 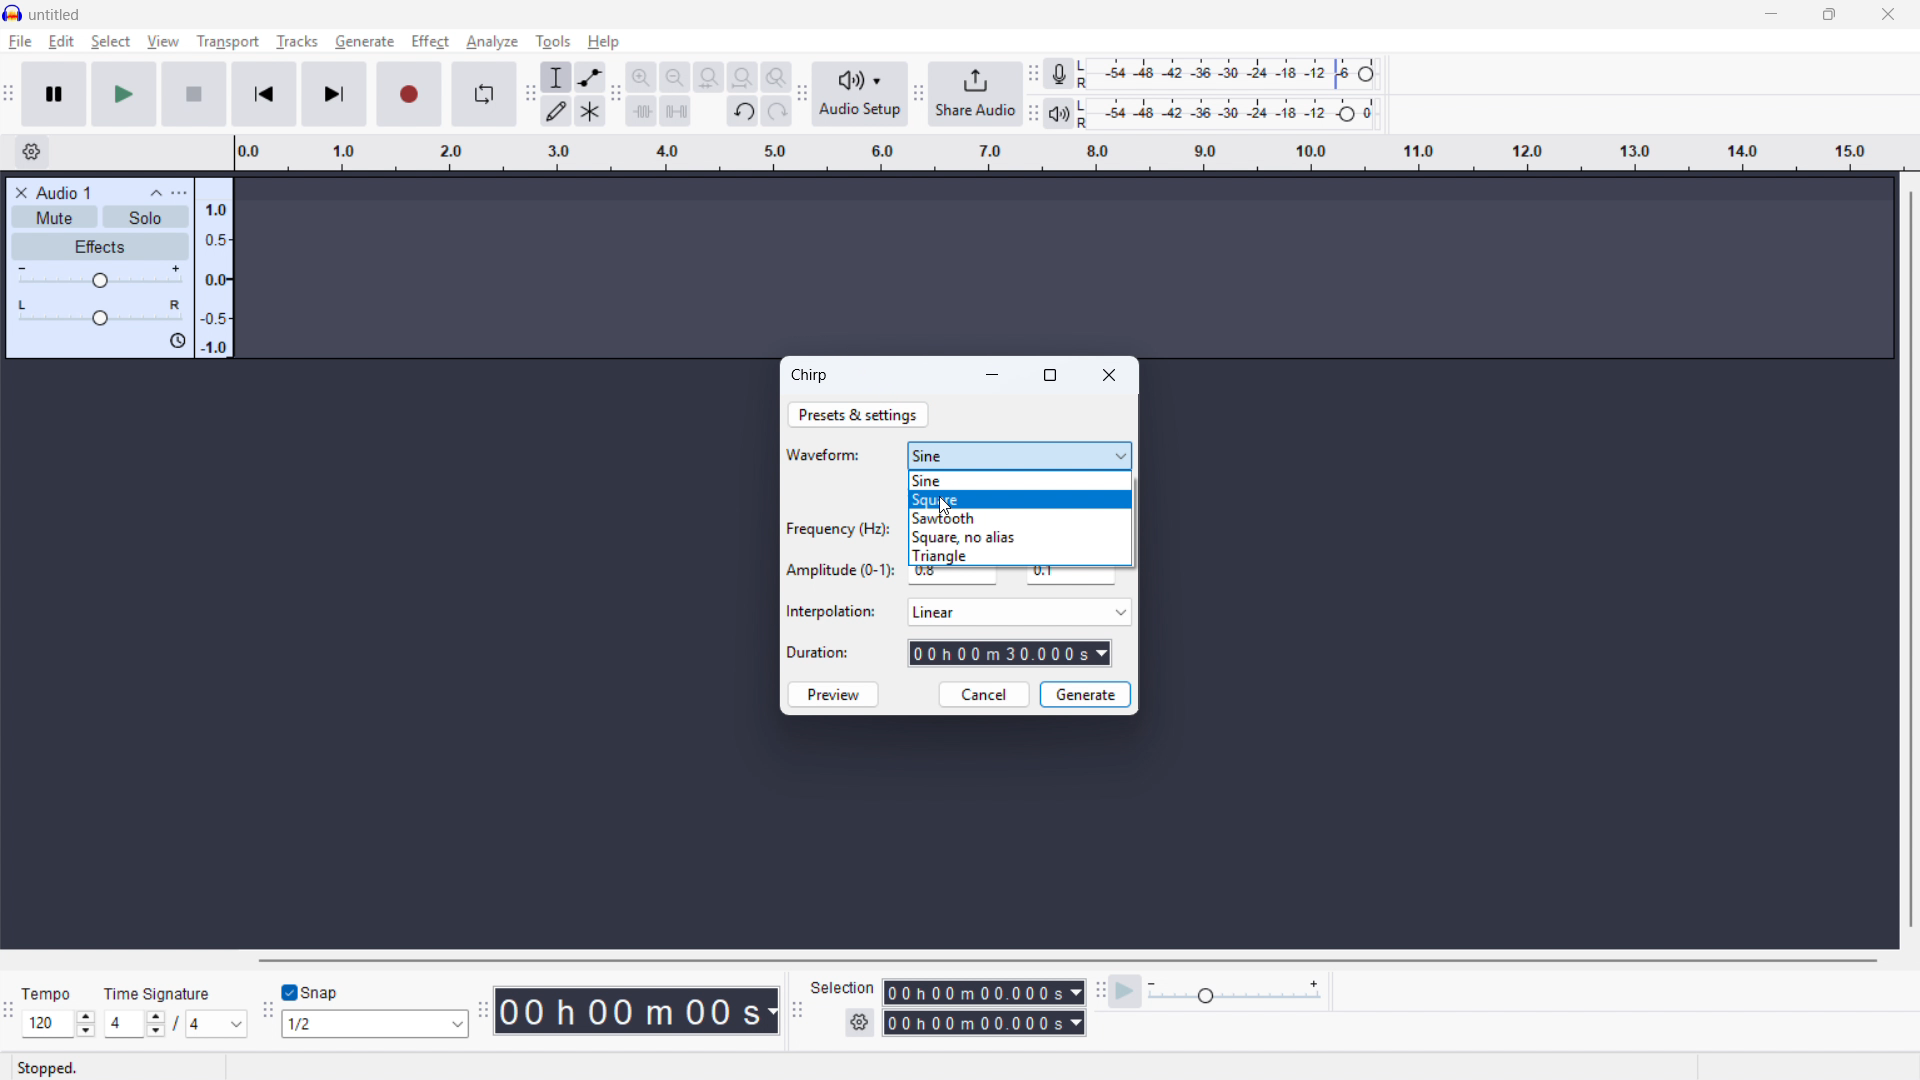 What do you see at coordinates (1232, 113) in the screenshot?
I see `Playback level` at bounding box center [1232, 113].